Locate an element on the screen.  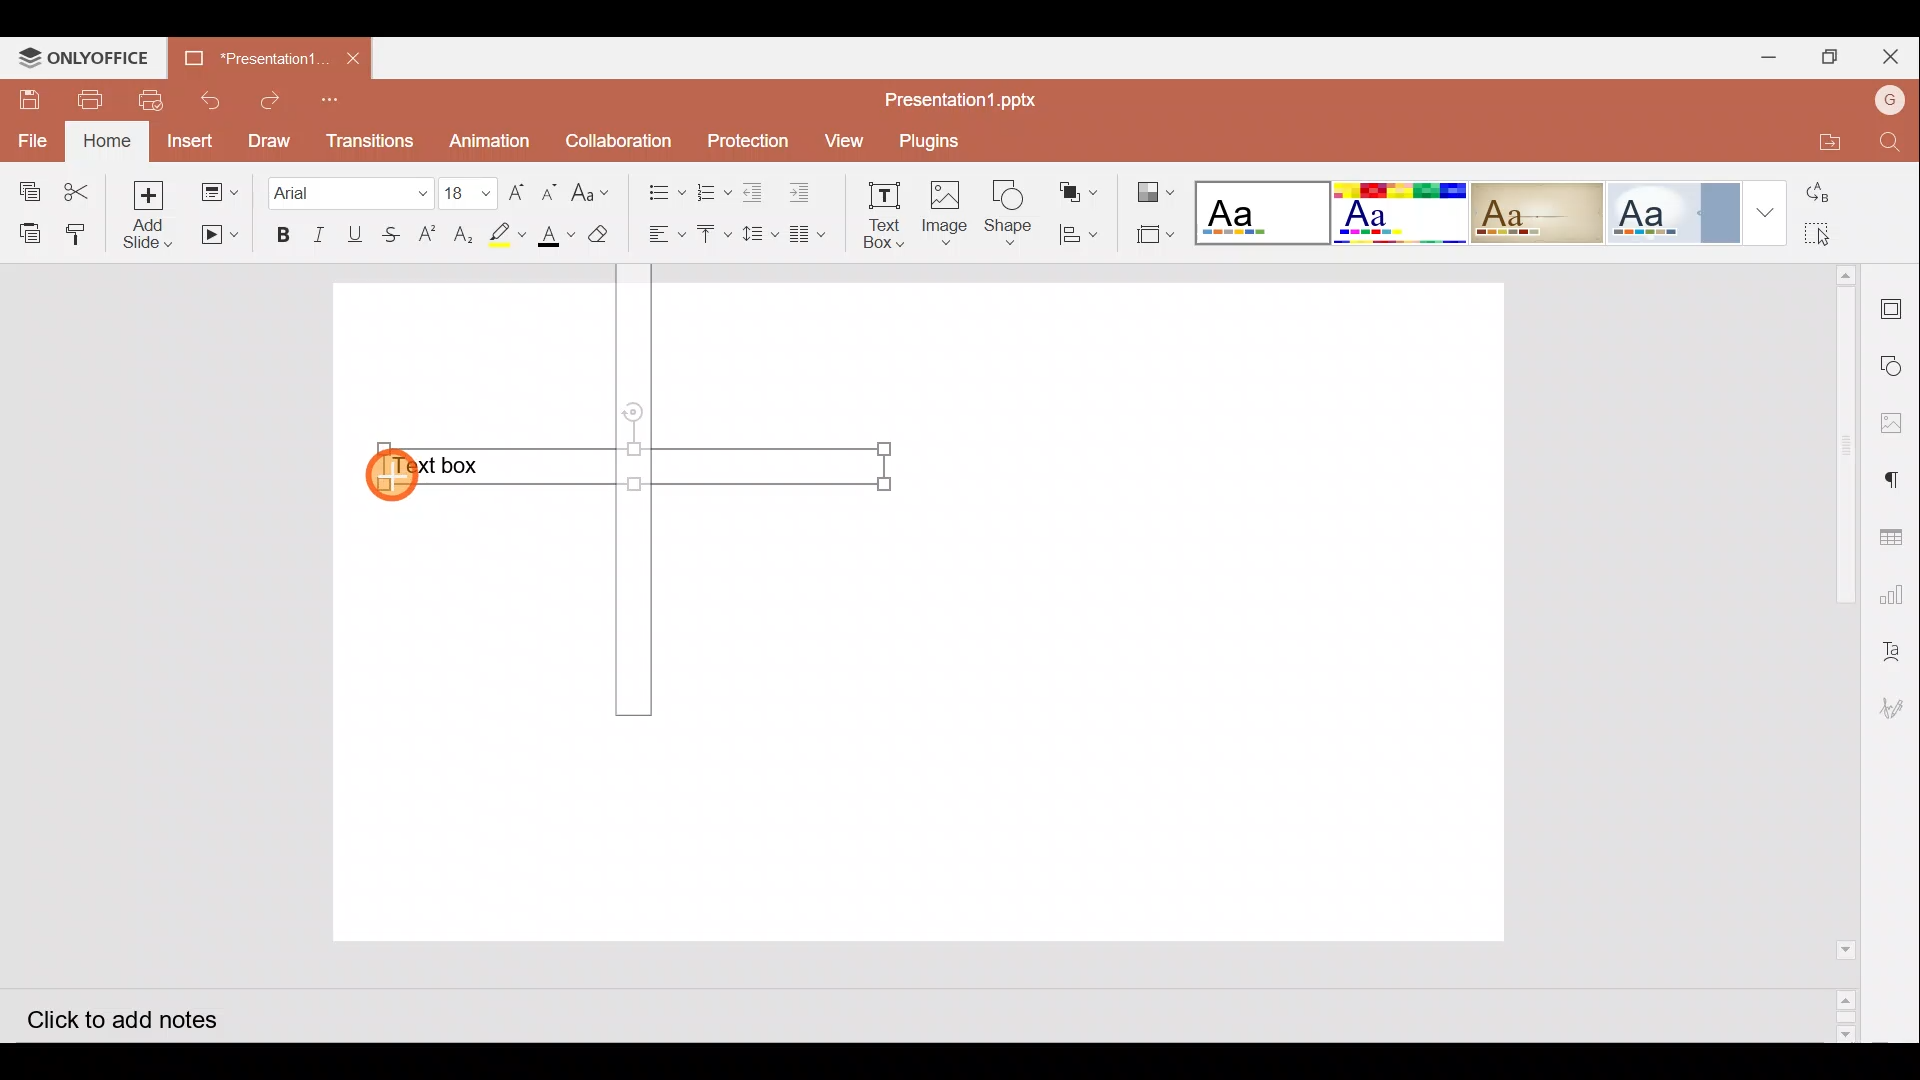
Italic is located at coordinates (318, 235).